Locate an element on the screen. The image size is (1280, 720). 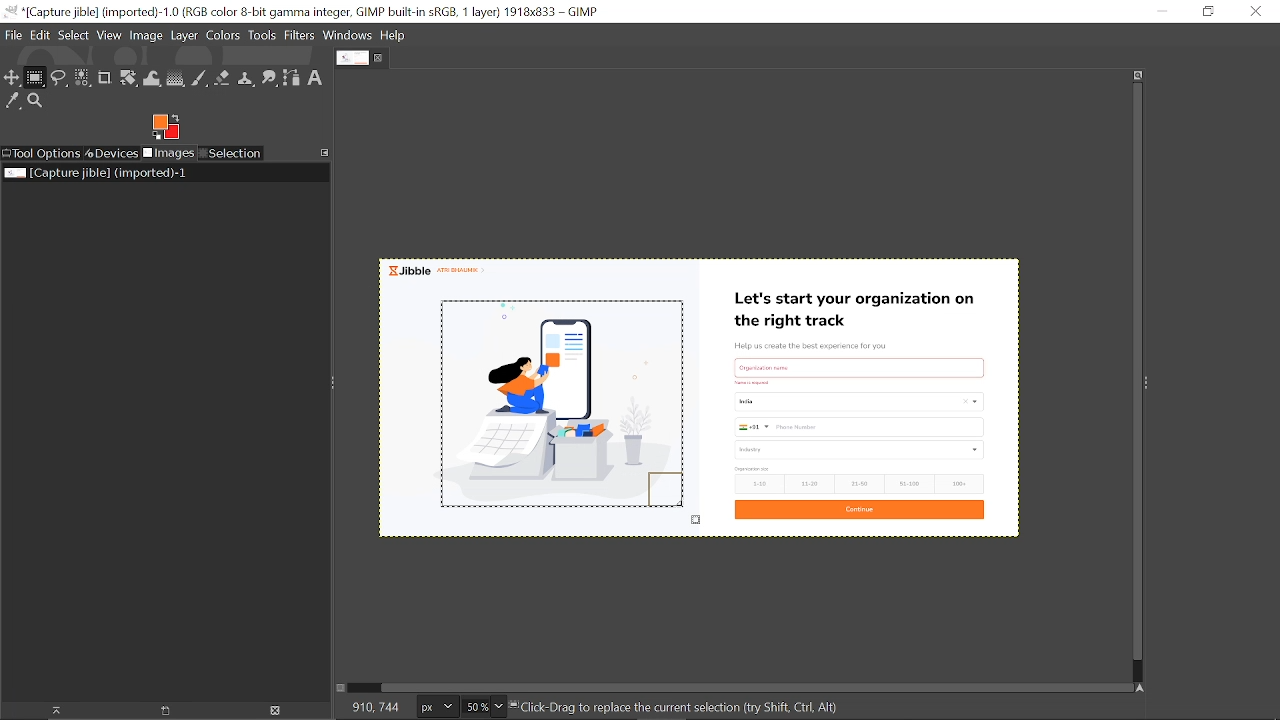
Clone tool is located at coordinates (247, 80).